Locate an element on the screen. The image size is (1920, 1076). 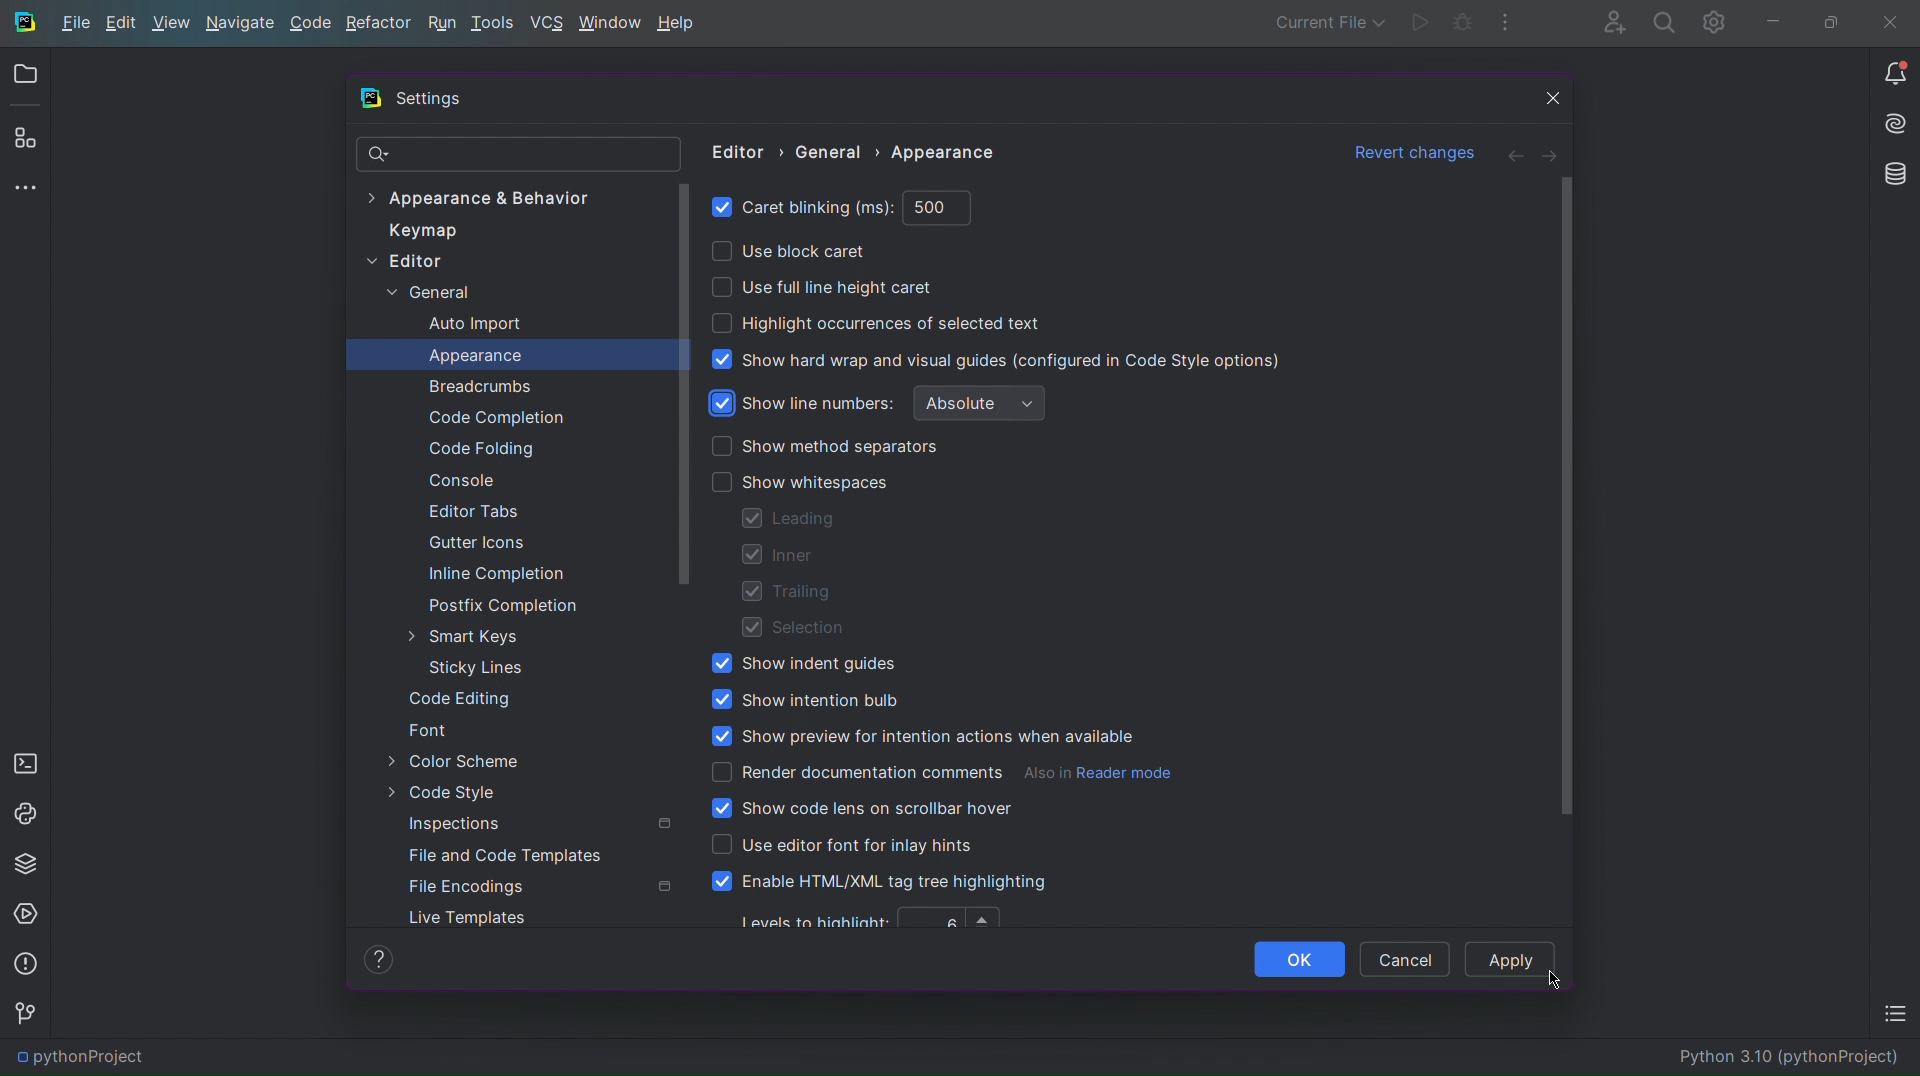
Show whitespaces is located at coordinates (799, 482).